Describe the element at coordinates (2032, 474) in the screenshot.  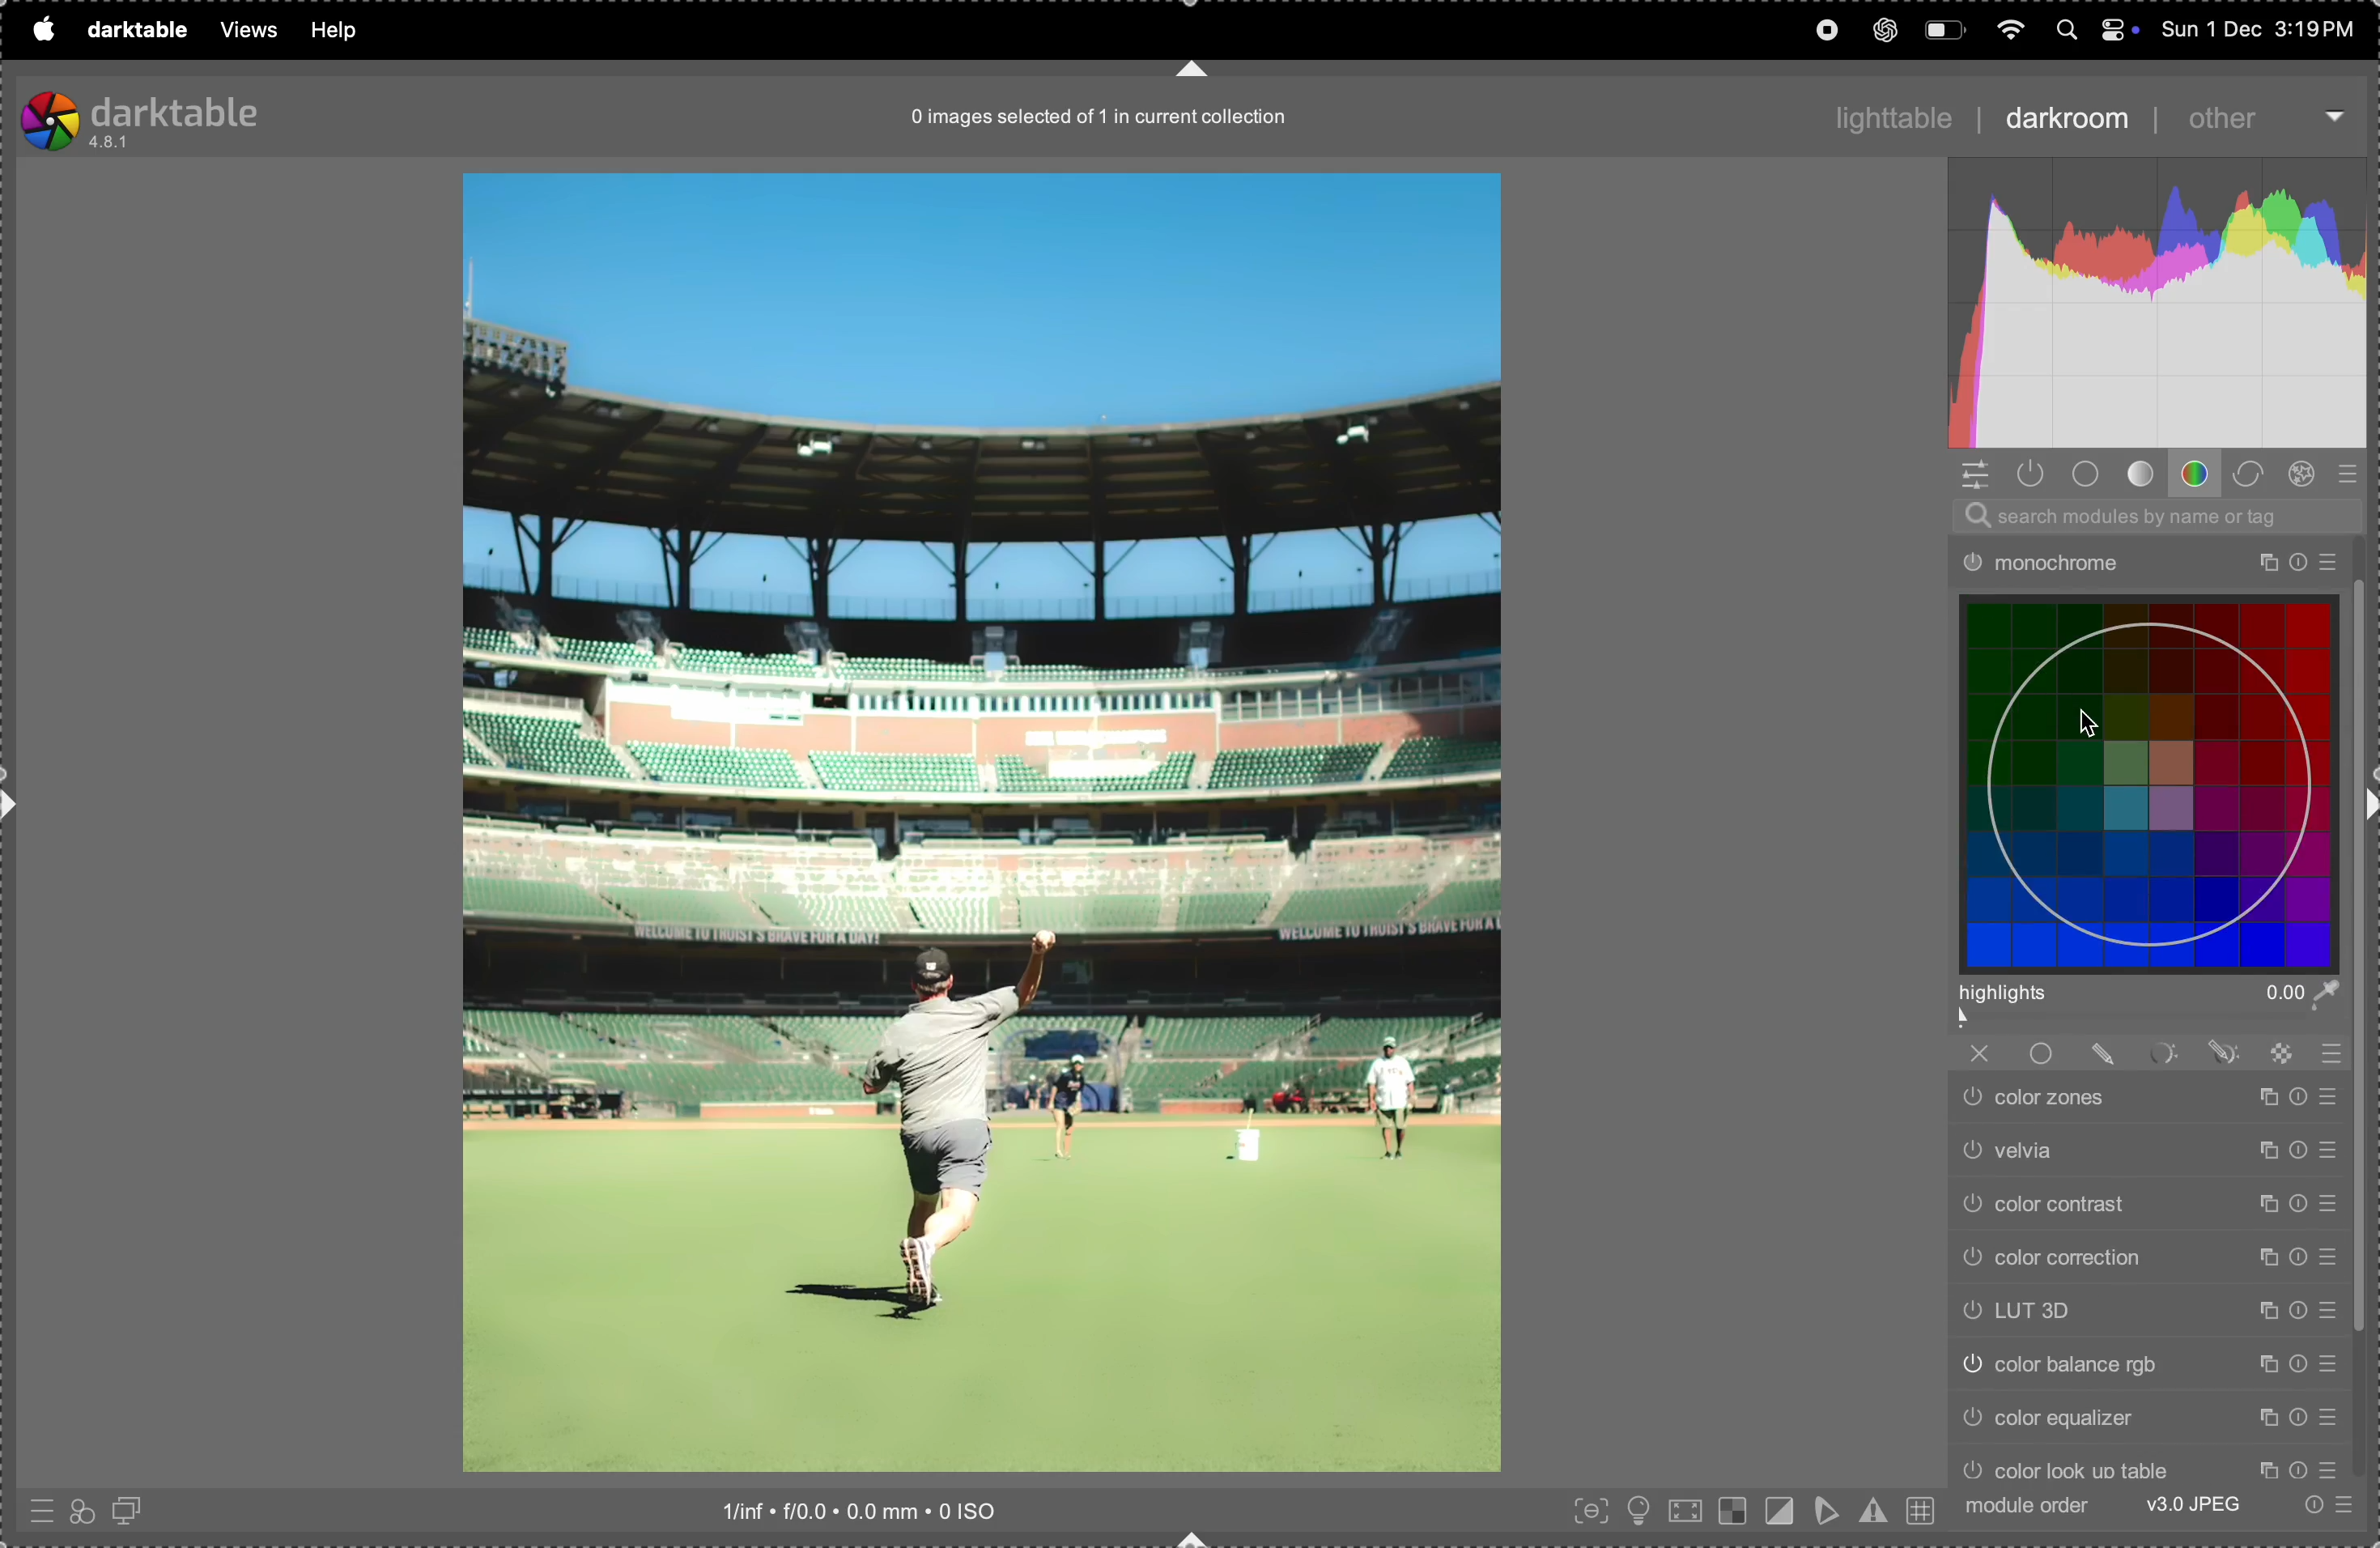
I see `show modules` at that location.